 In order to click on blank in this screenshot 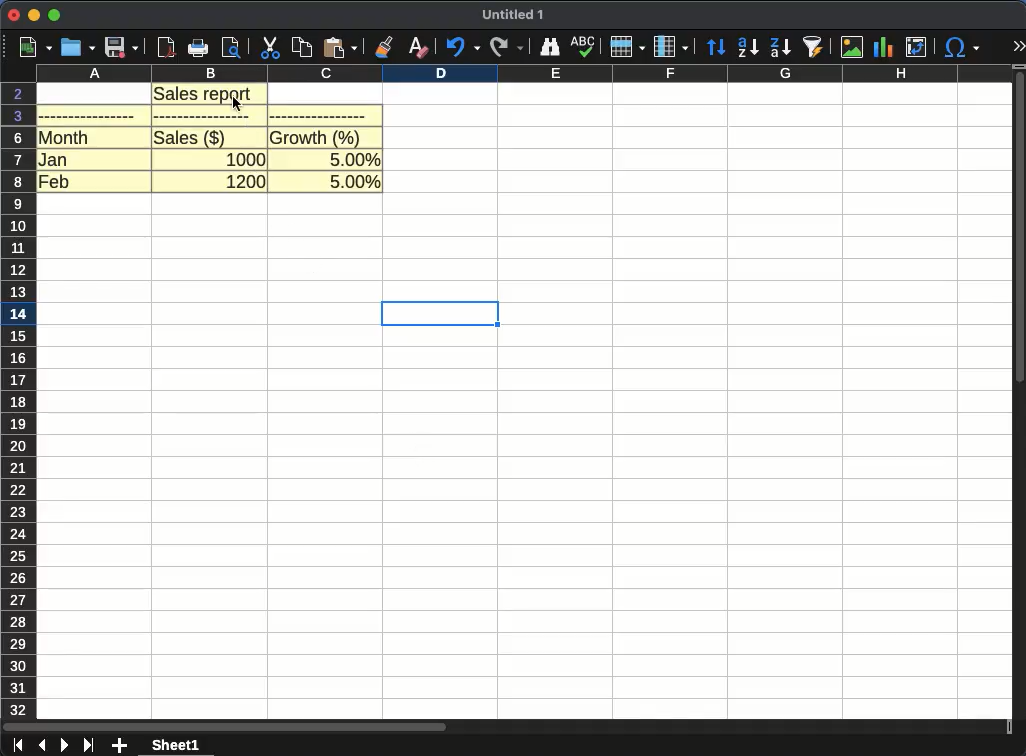, I will do `click(318, 115)`.